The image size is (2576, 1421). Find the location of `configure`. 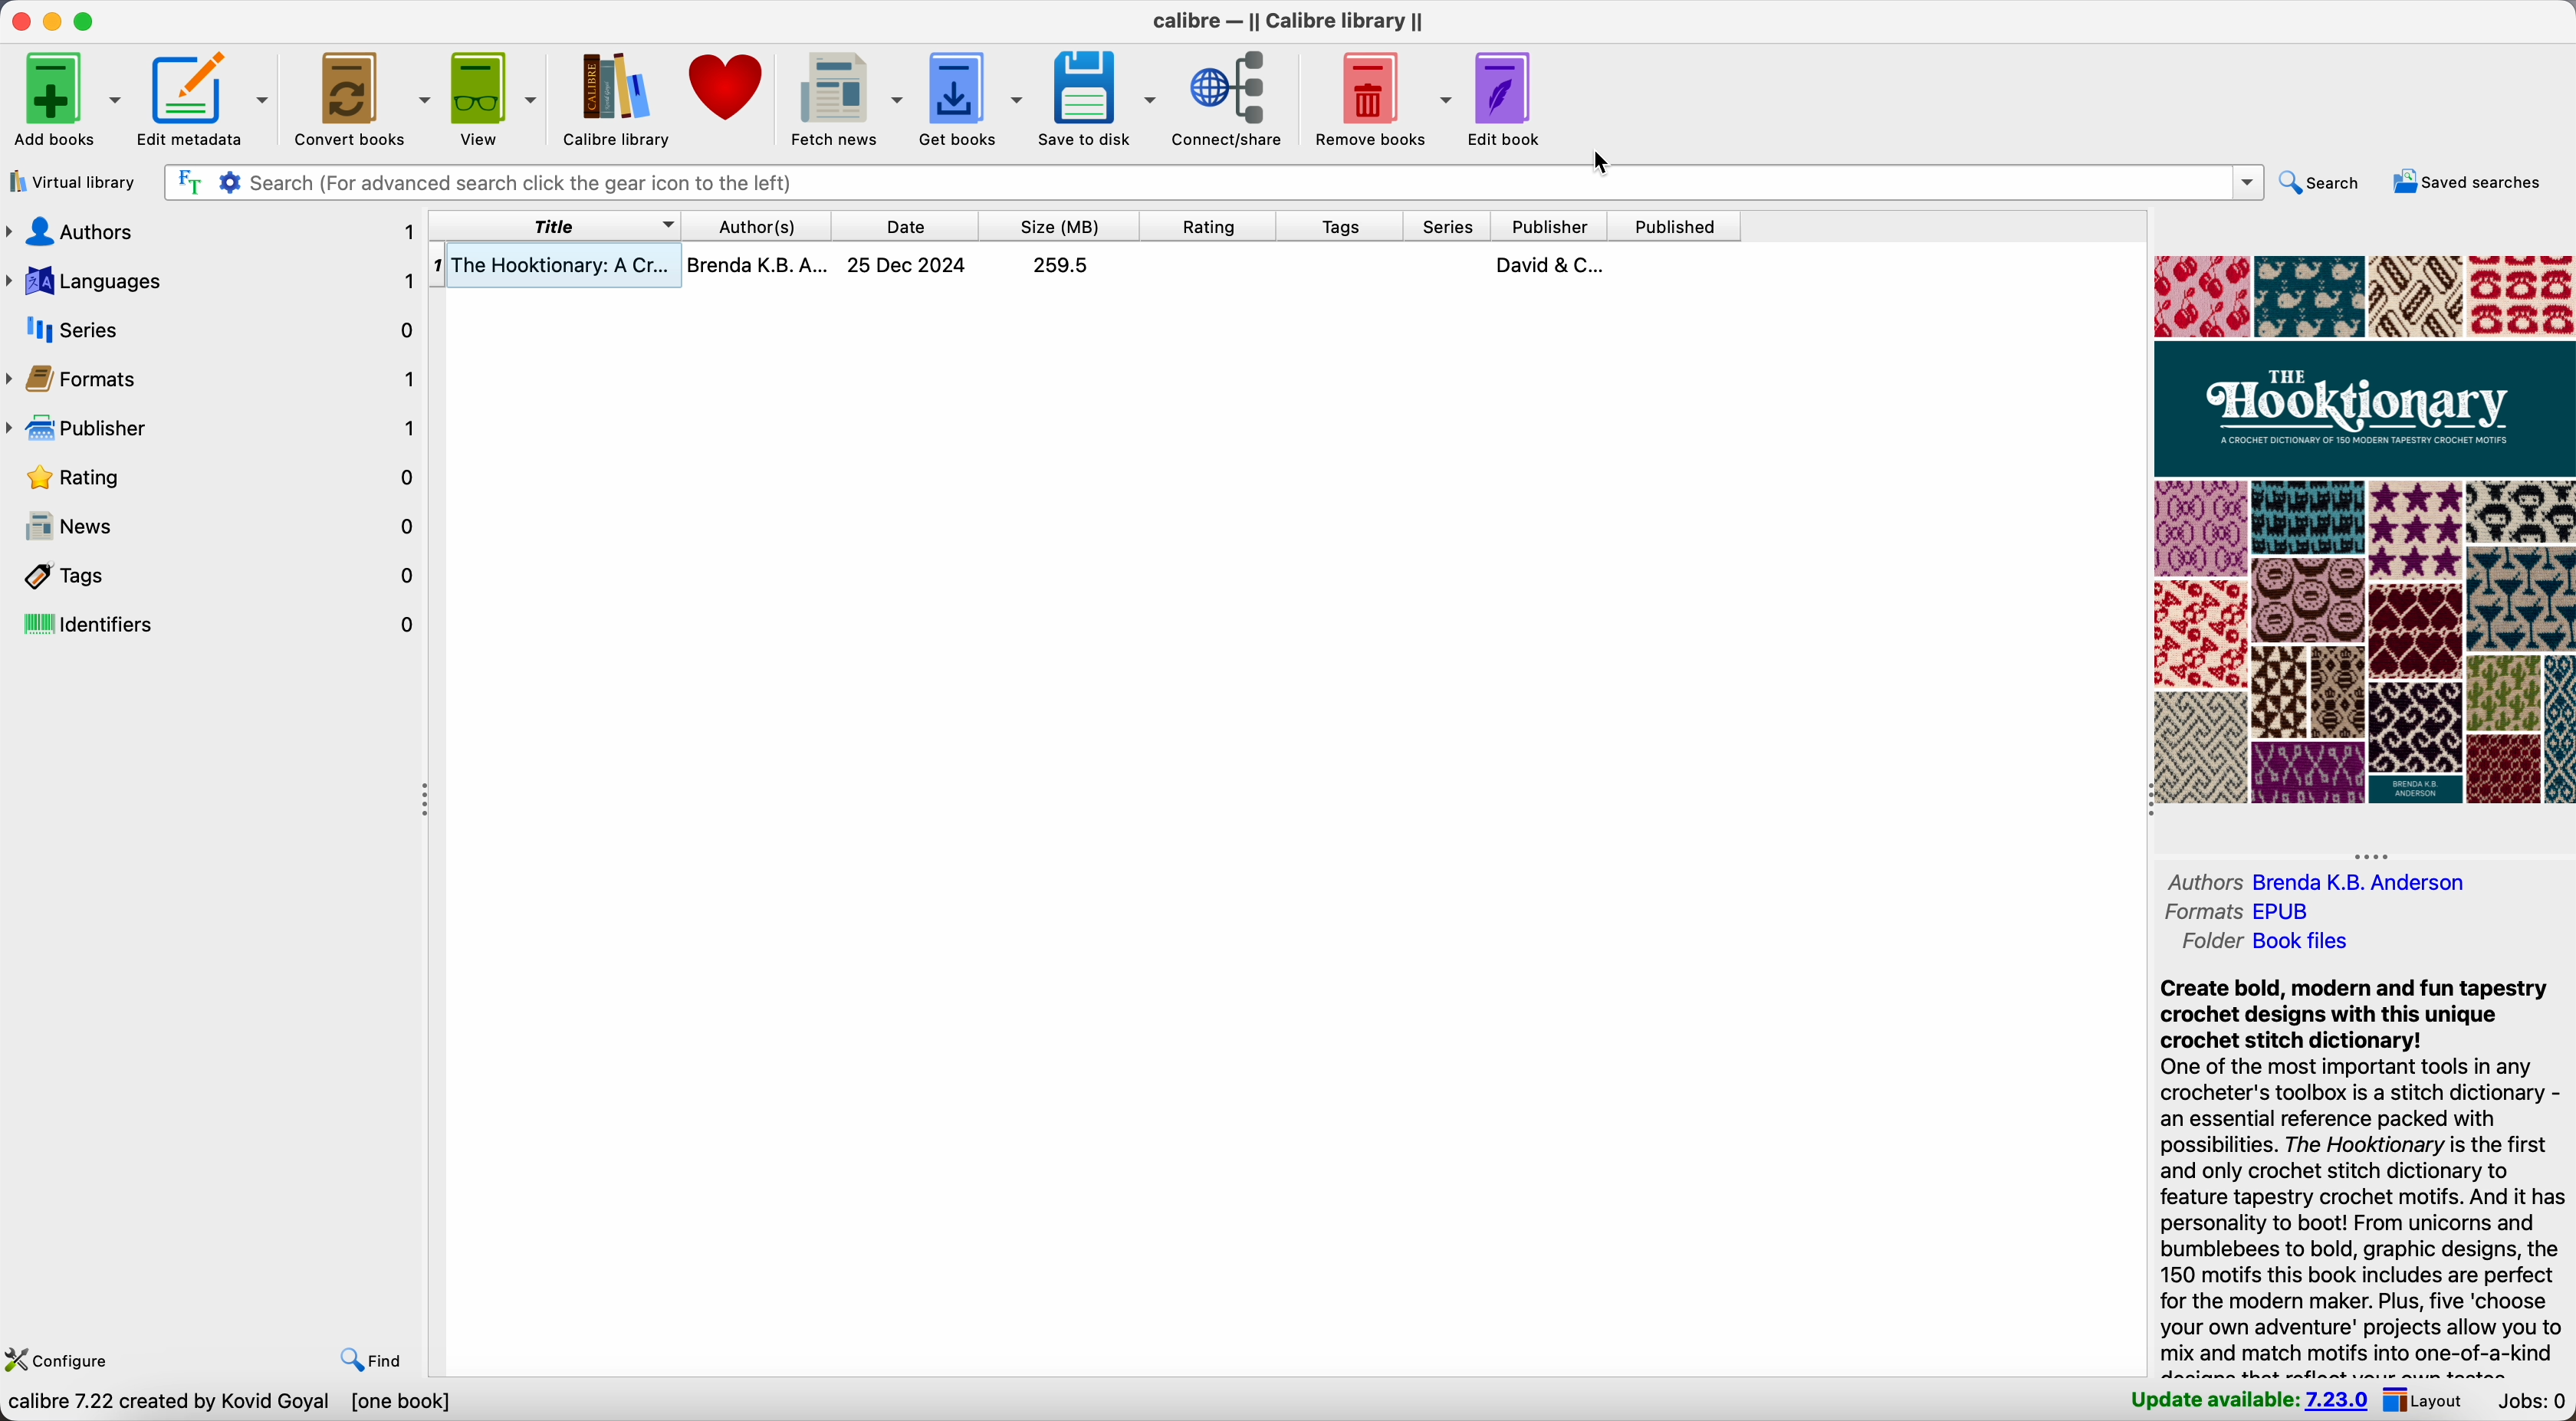

configure is located at coordinates (60, 1360).